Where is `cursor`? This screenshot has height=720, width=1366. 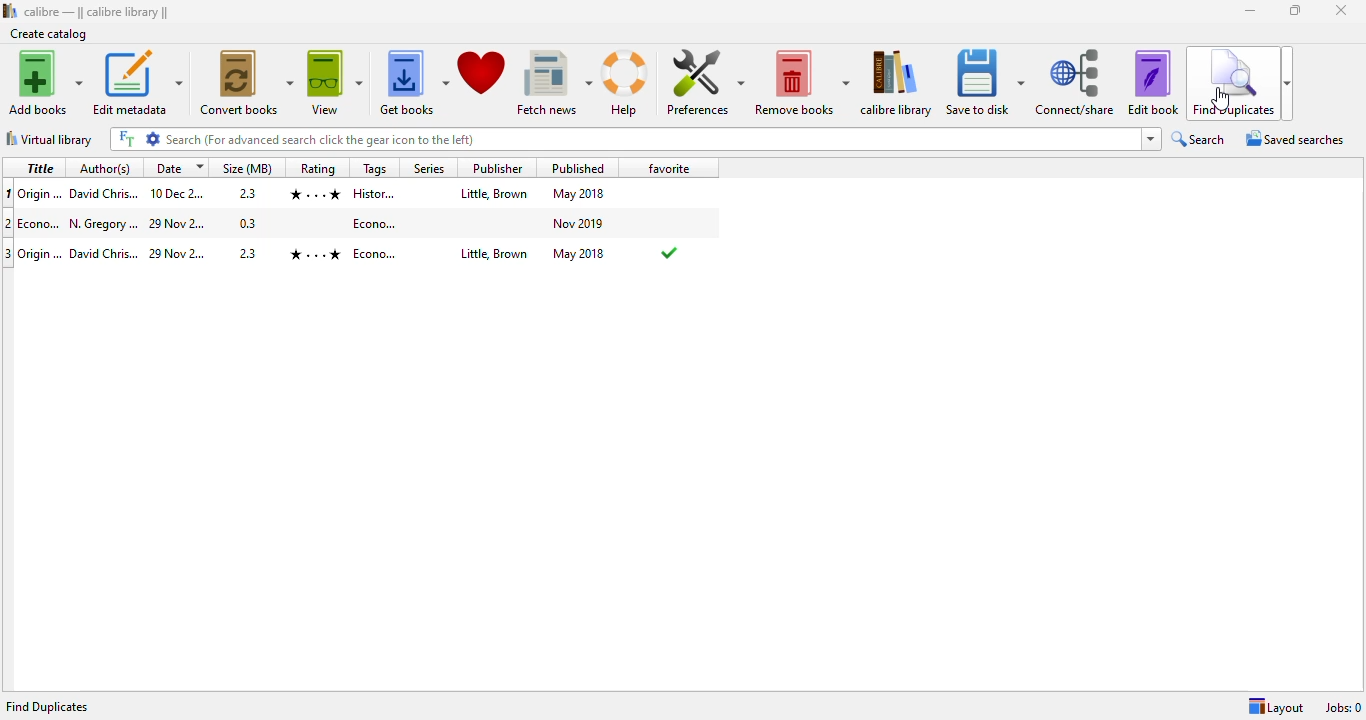 cursor is located at coordinates (1219, 99).